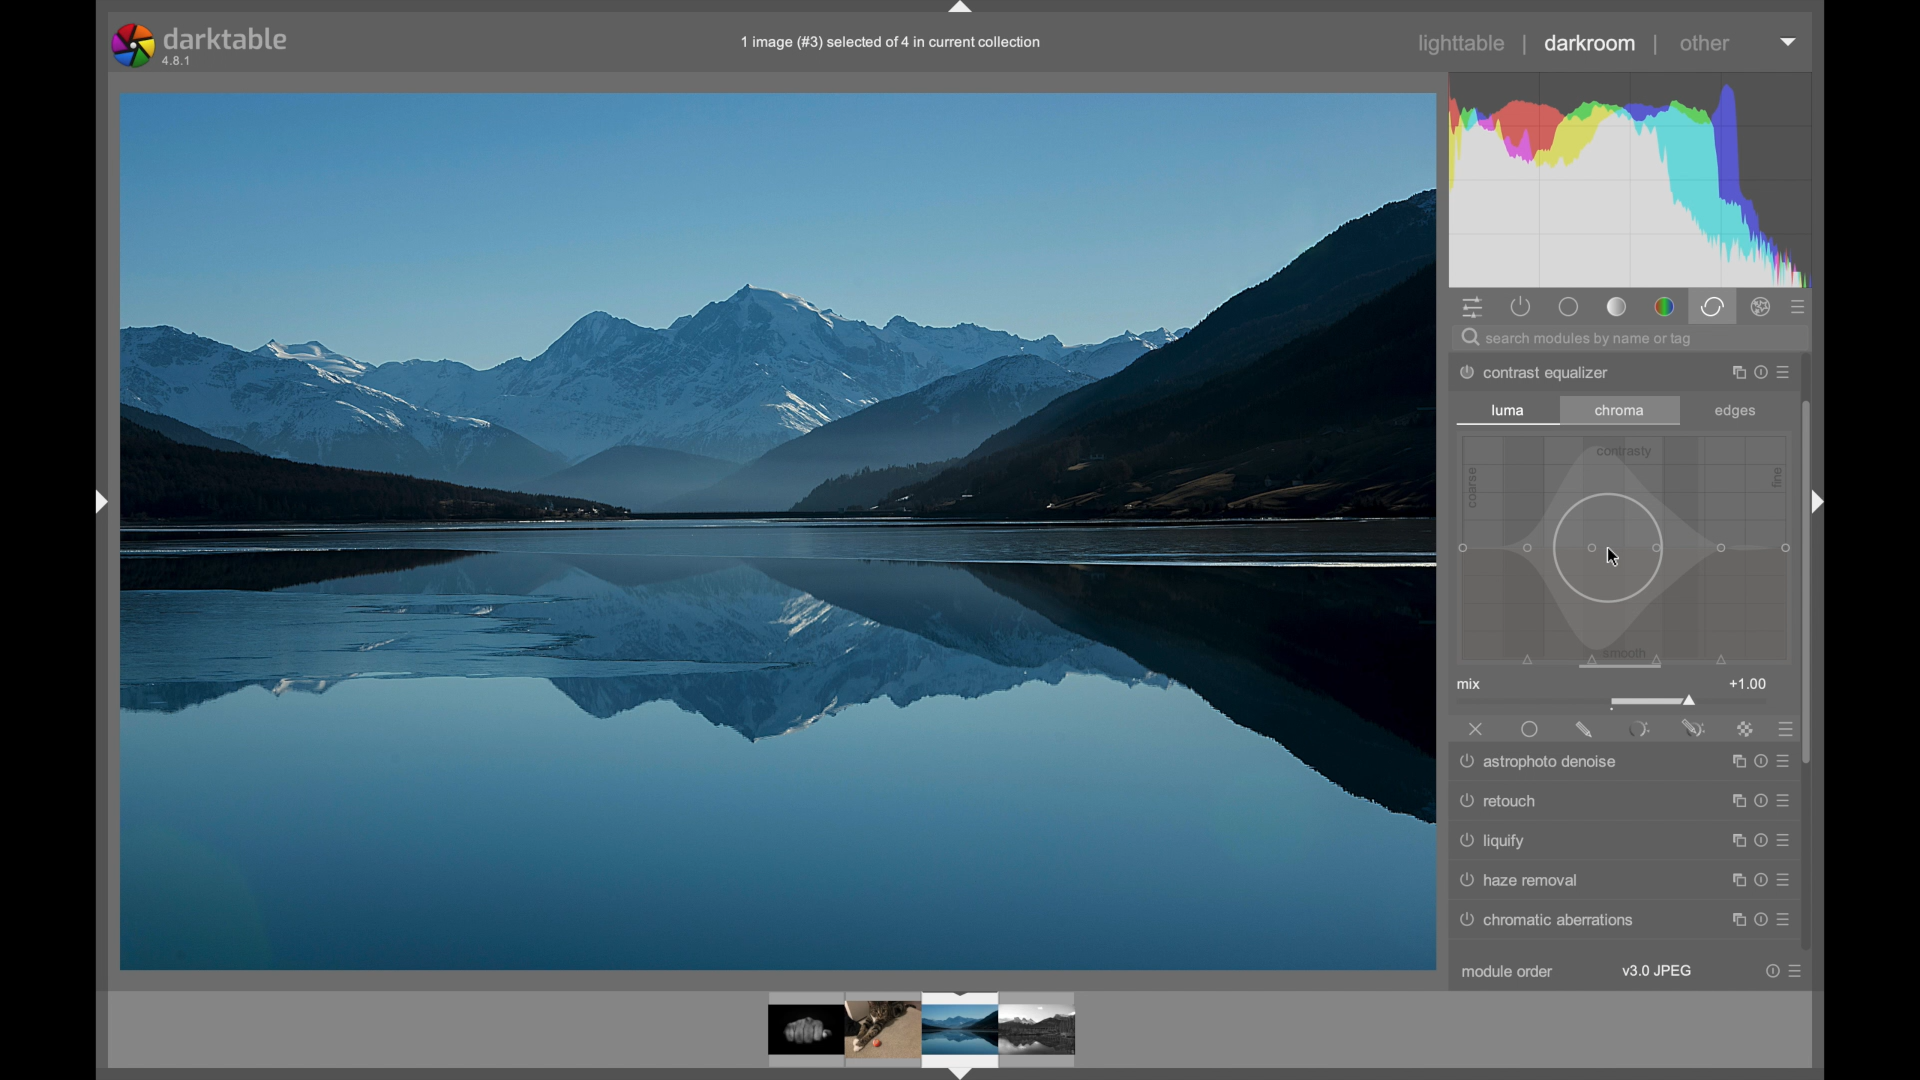  I want to click on more options, so click(1783, 971).